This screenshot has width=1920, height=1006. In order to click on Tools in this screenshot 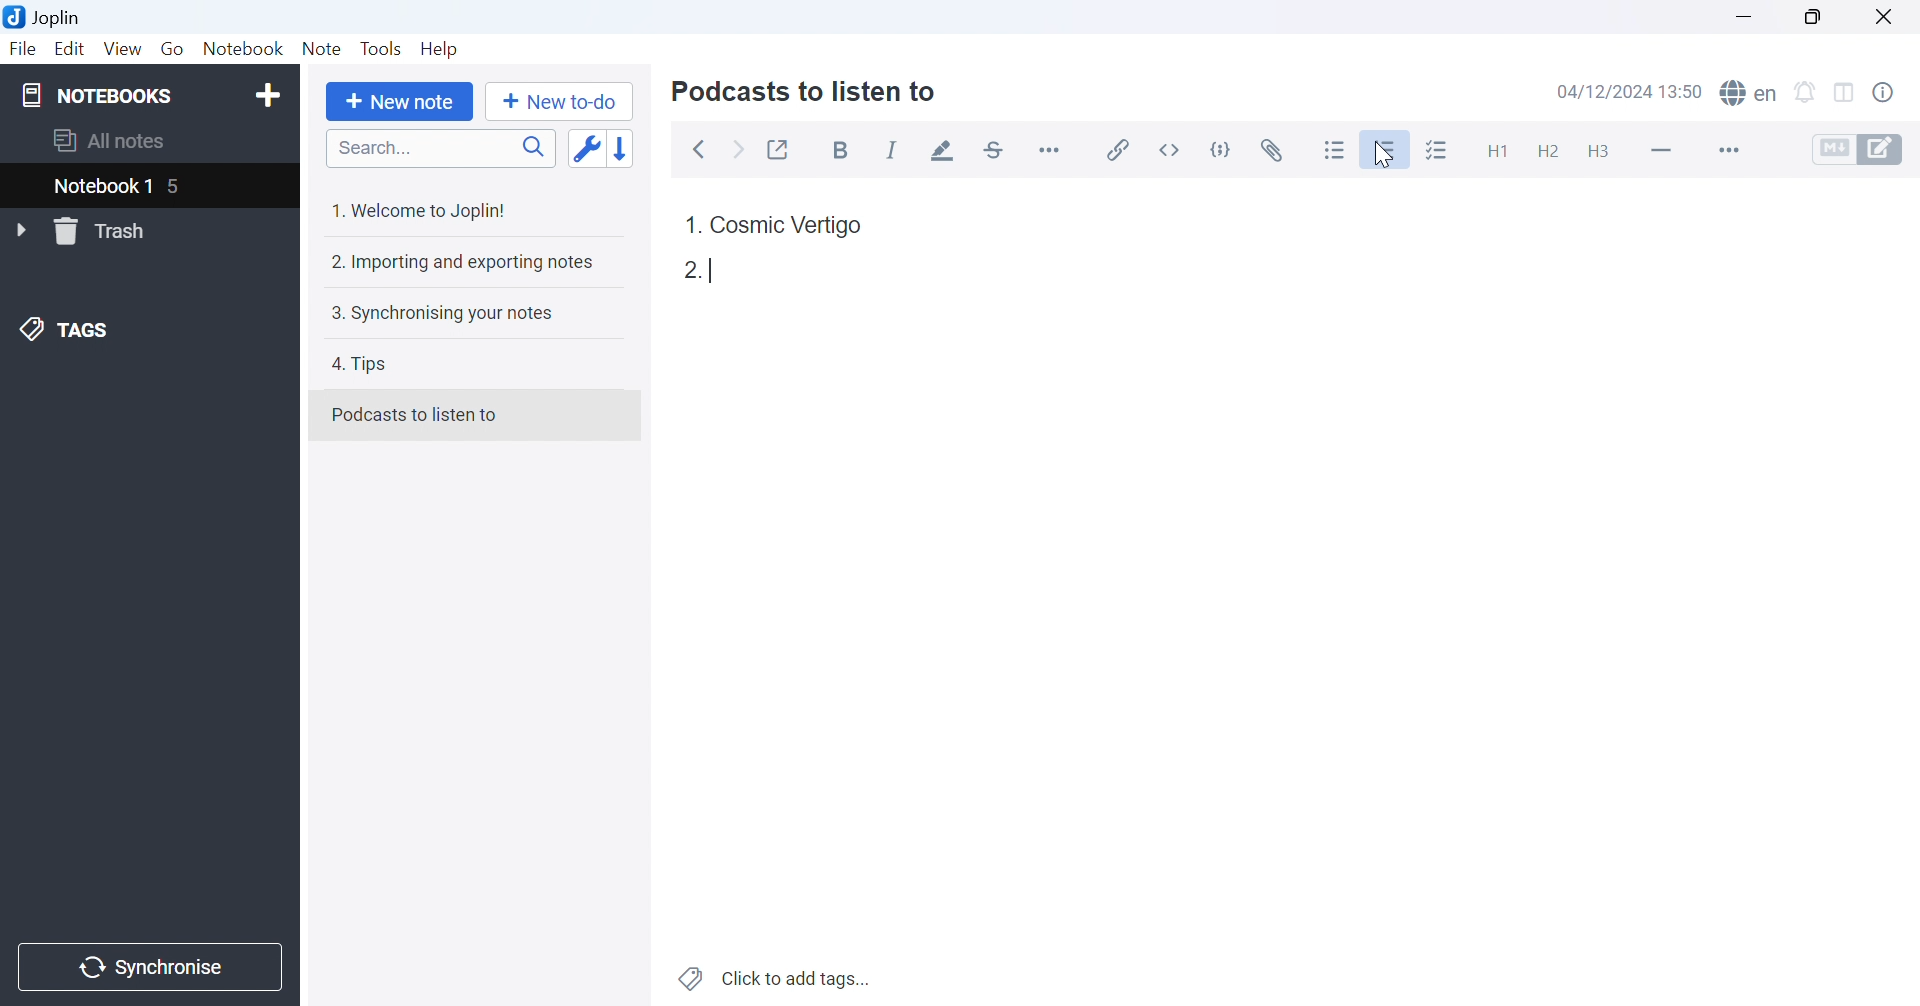, I will do `click(382, 48)`.